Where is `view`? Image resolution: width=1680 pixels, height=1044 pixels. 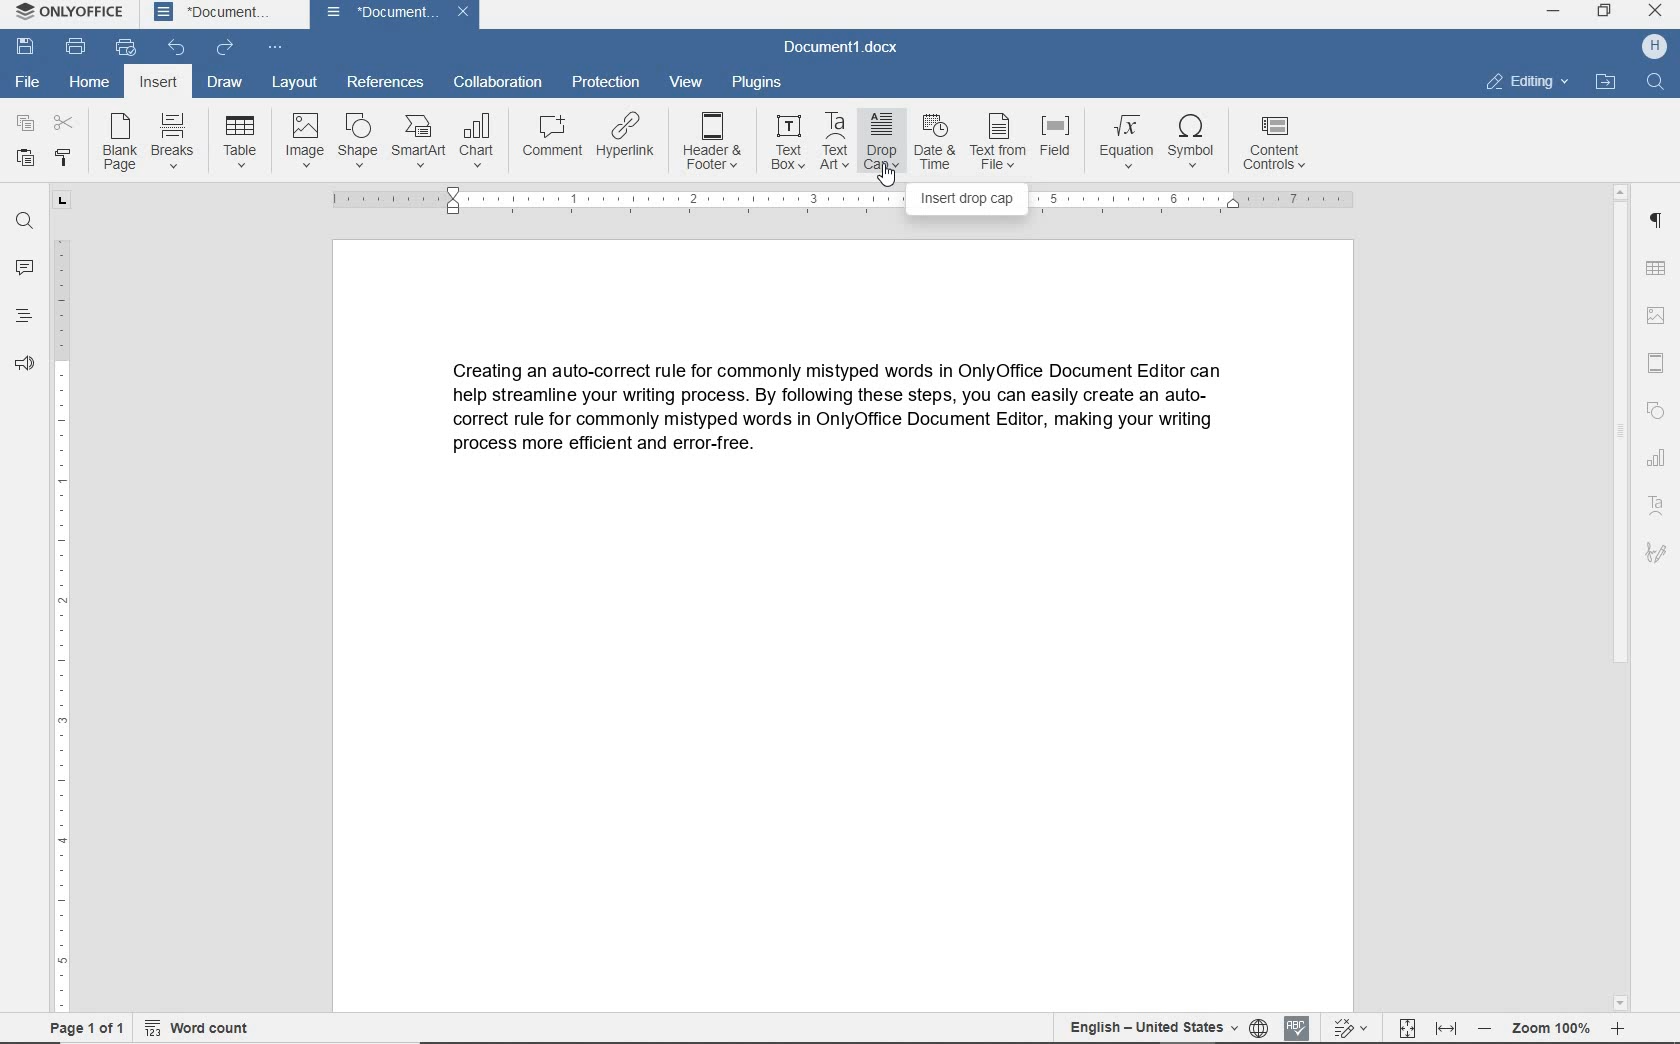 view is located at coordinates (687, 84).